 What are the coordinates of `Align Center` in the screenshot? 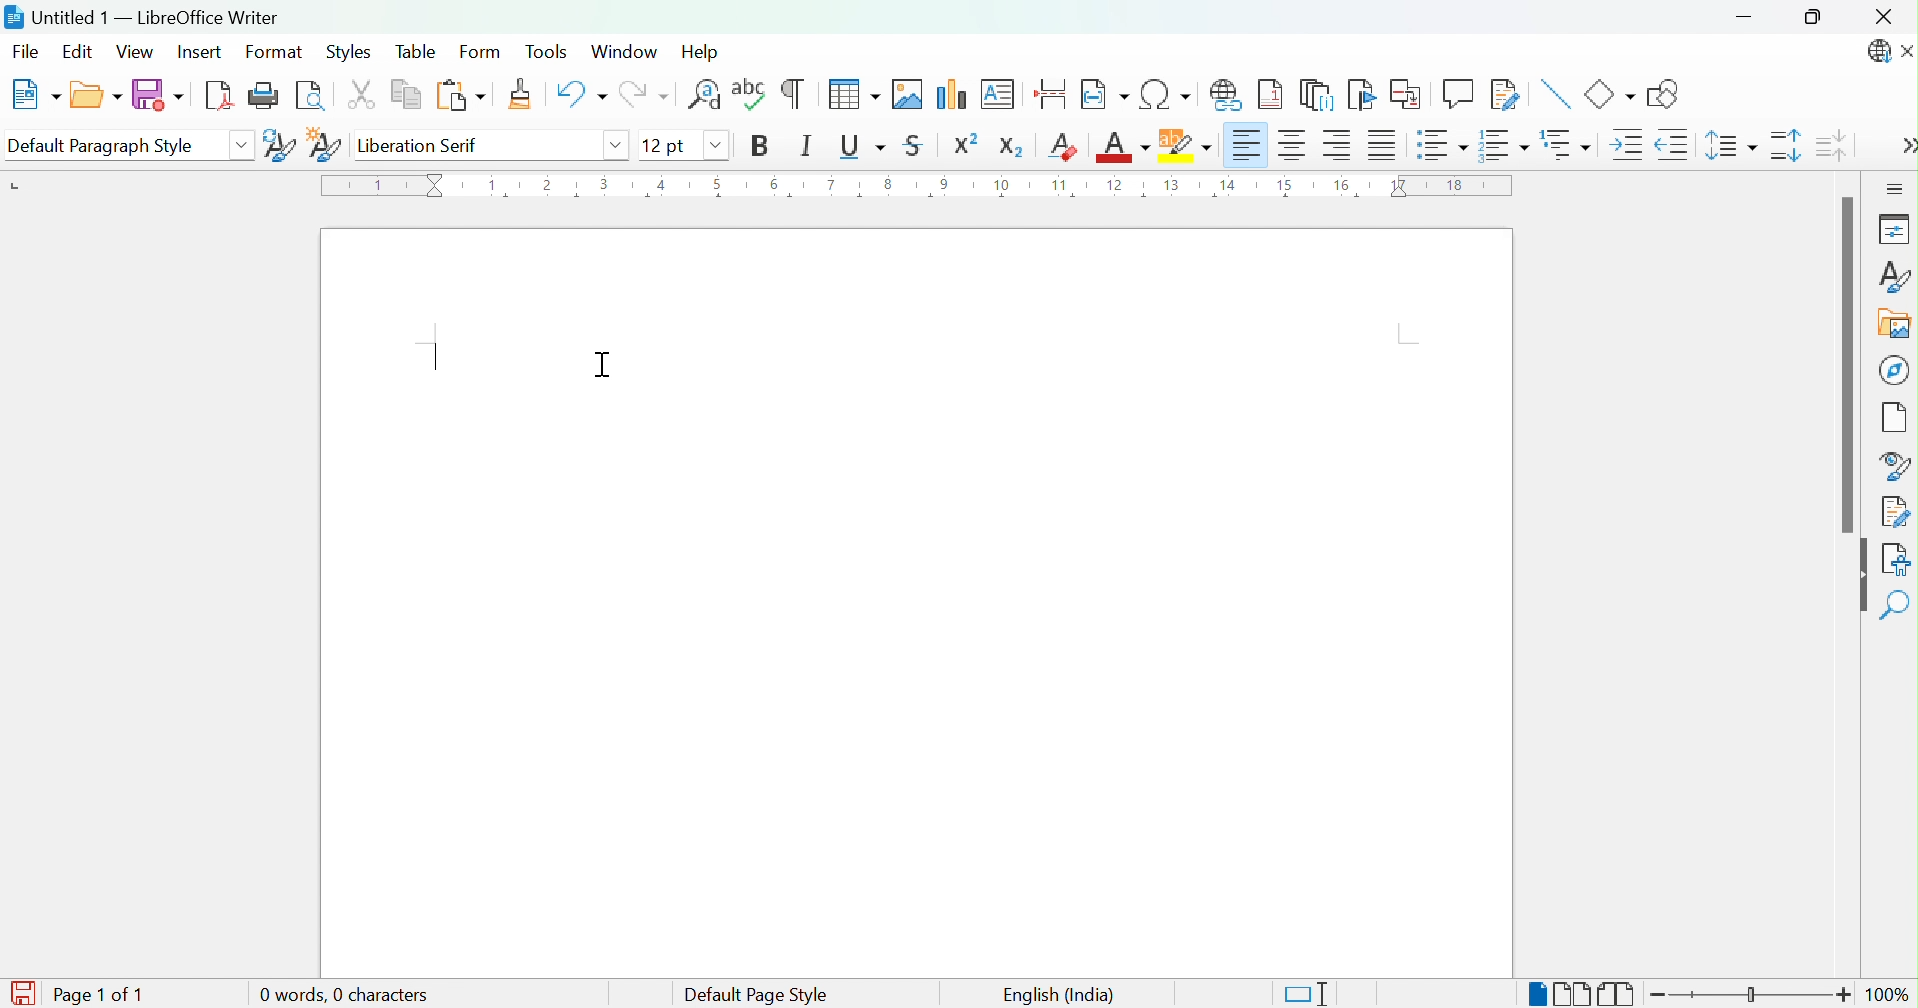 It's located at (1294, 145).